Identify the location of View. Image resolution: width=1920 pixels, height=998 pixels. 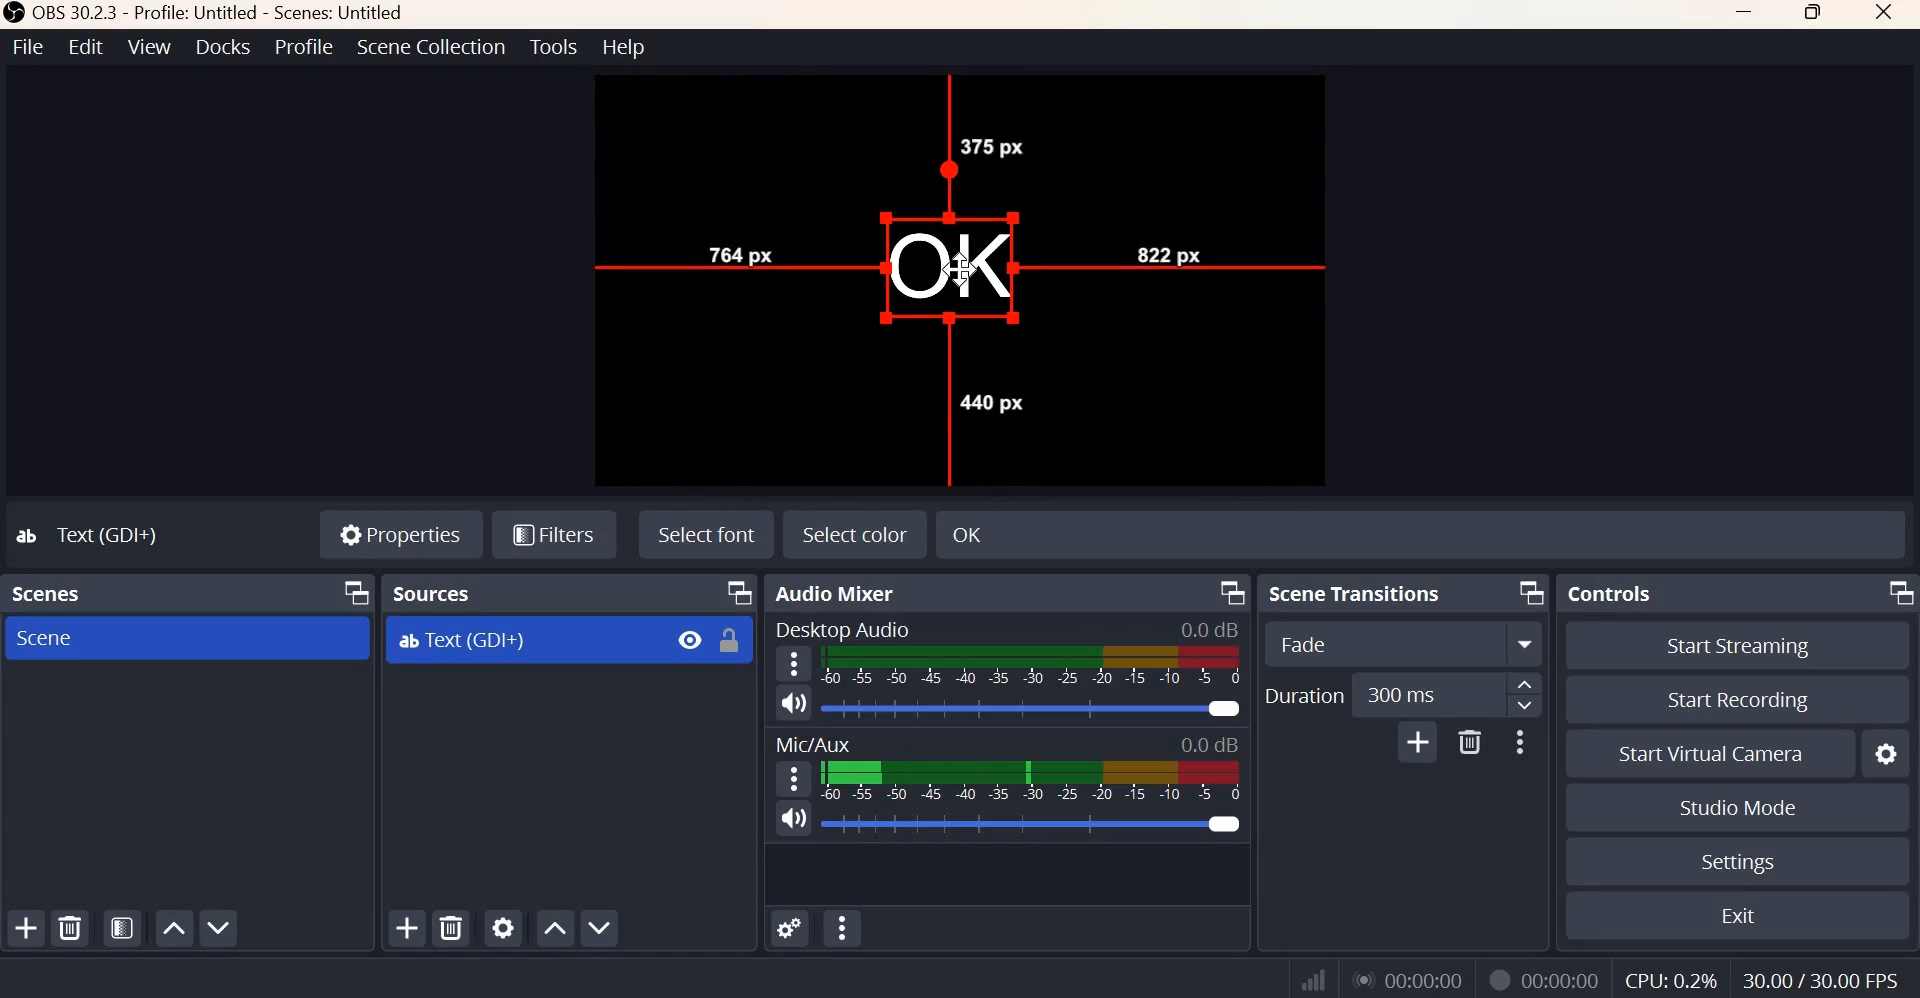
(149, 46).